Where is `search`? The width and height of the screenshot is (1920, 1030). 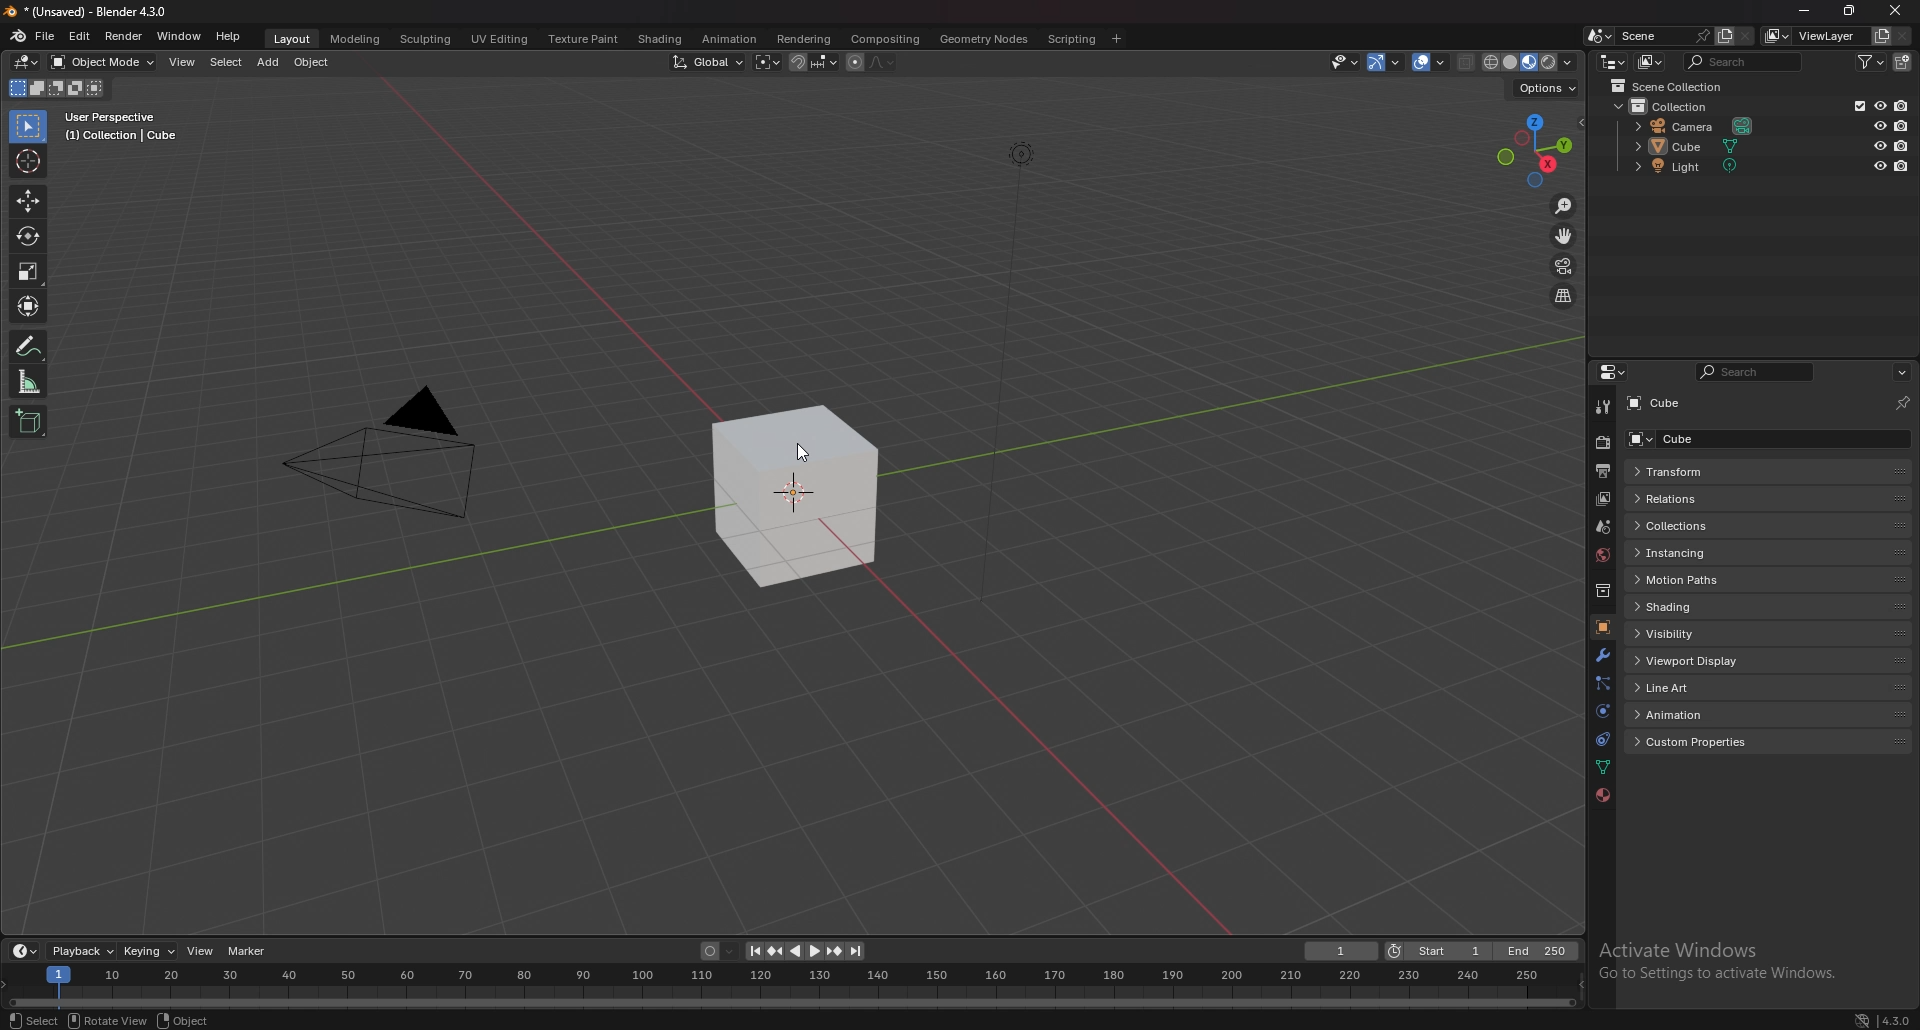 search is located at coordinates (1745, 61).